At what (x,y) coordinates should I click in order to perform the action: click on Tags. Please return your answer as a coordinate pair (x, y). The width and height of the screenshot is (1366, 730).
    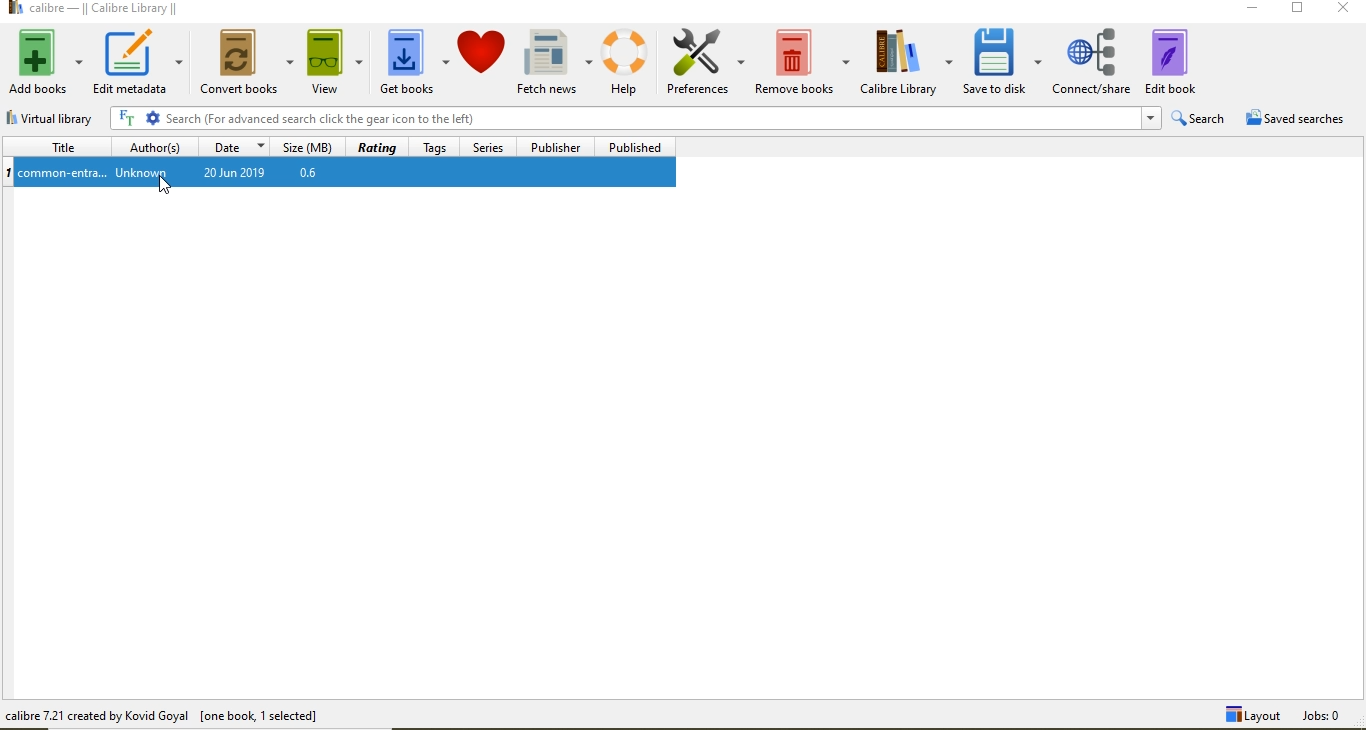
    Looking at the image, I should click on (438, 147).